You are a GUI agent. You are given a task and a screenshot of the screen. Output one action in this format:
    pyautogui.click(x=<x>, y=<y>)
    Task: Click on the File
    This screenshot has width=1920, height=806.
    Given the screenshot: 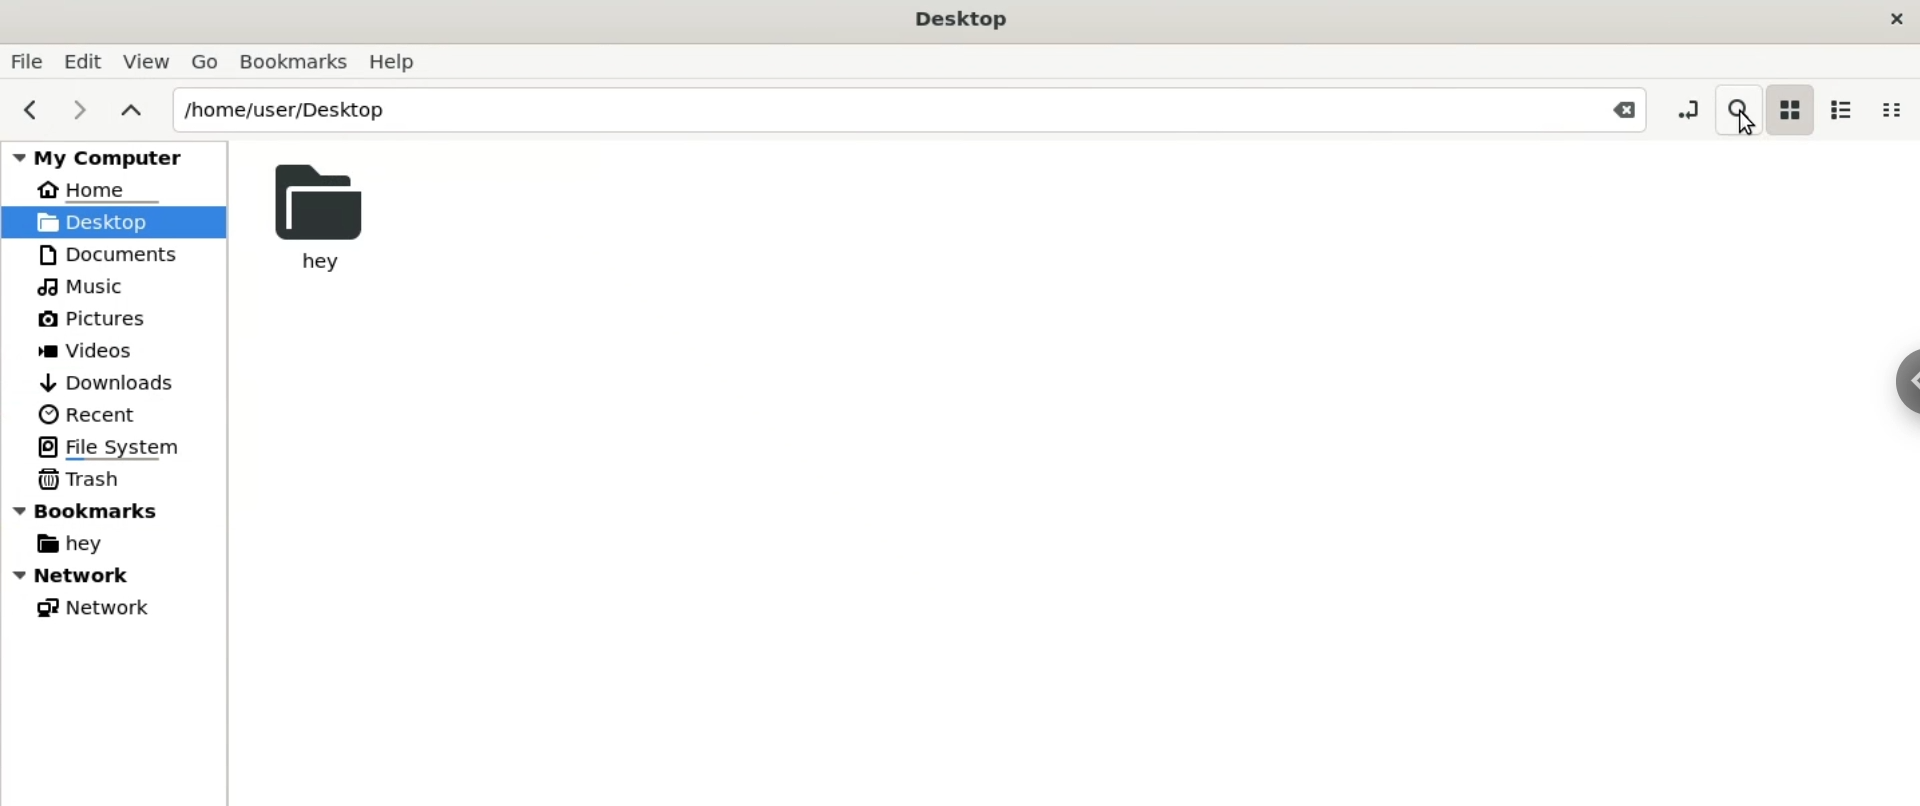 What is the action you would take?
    pyautogui.click(x=26, y=60)
    